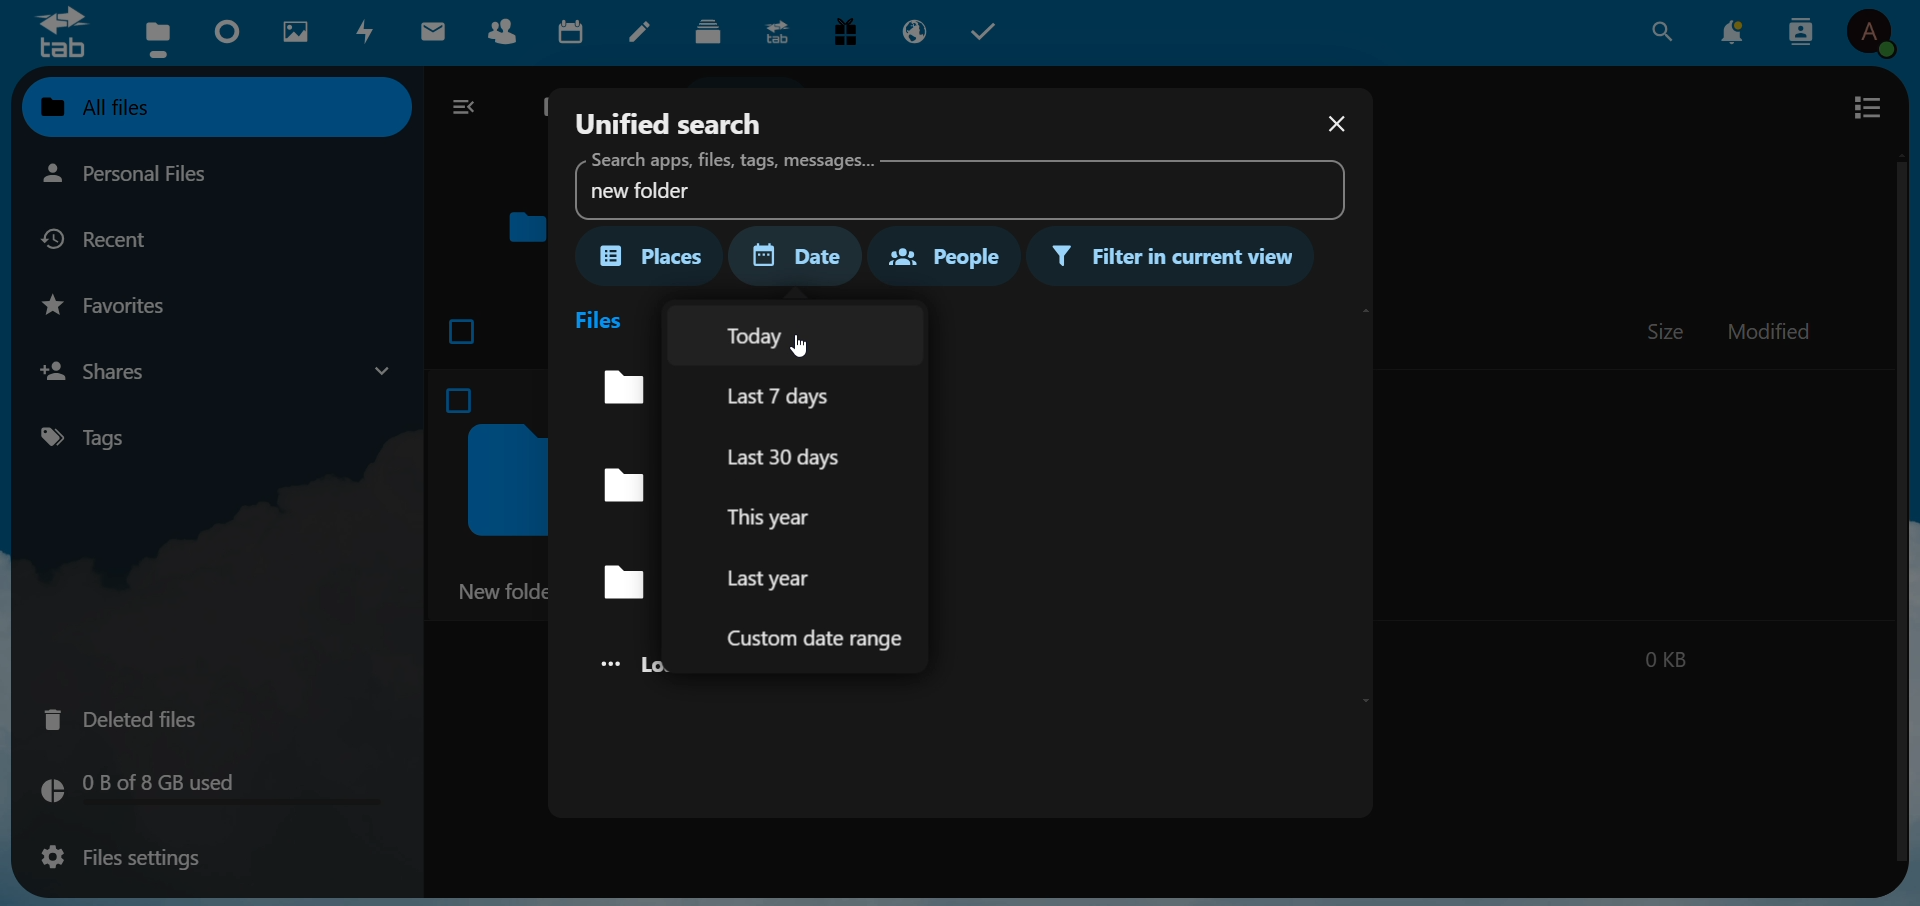  Describe the element at coordinates (953, 184) in the screenshot. I see `new folder` at that location.